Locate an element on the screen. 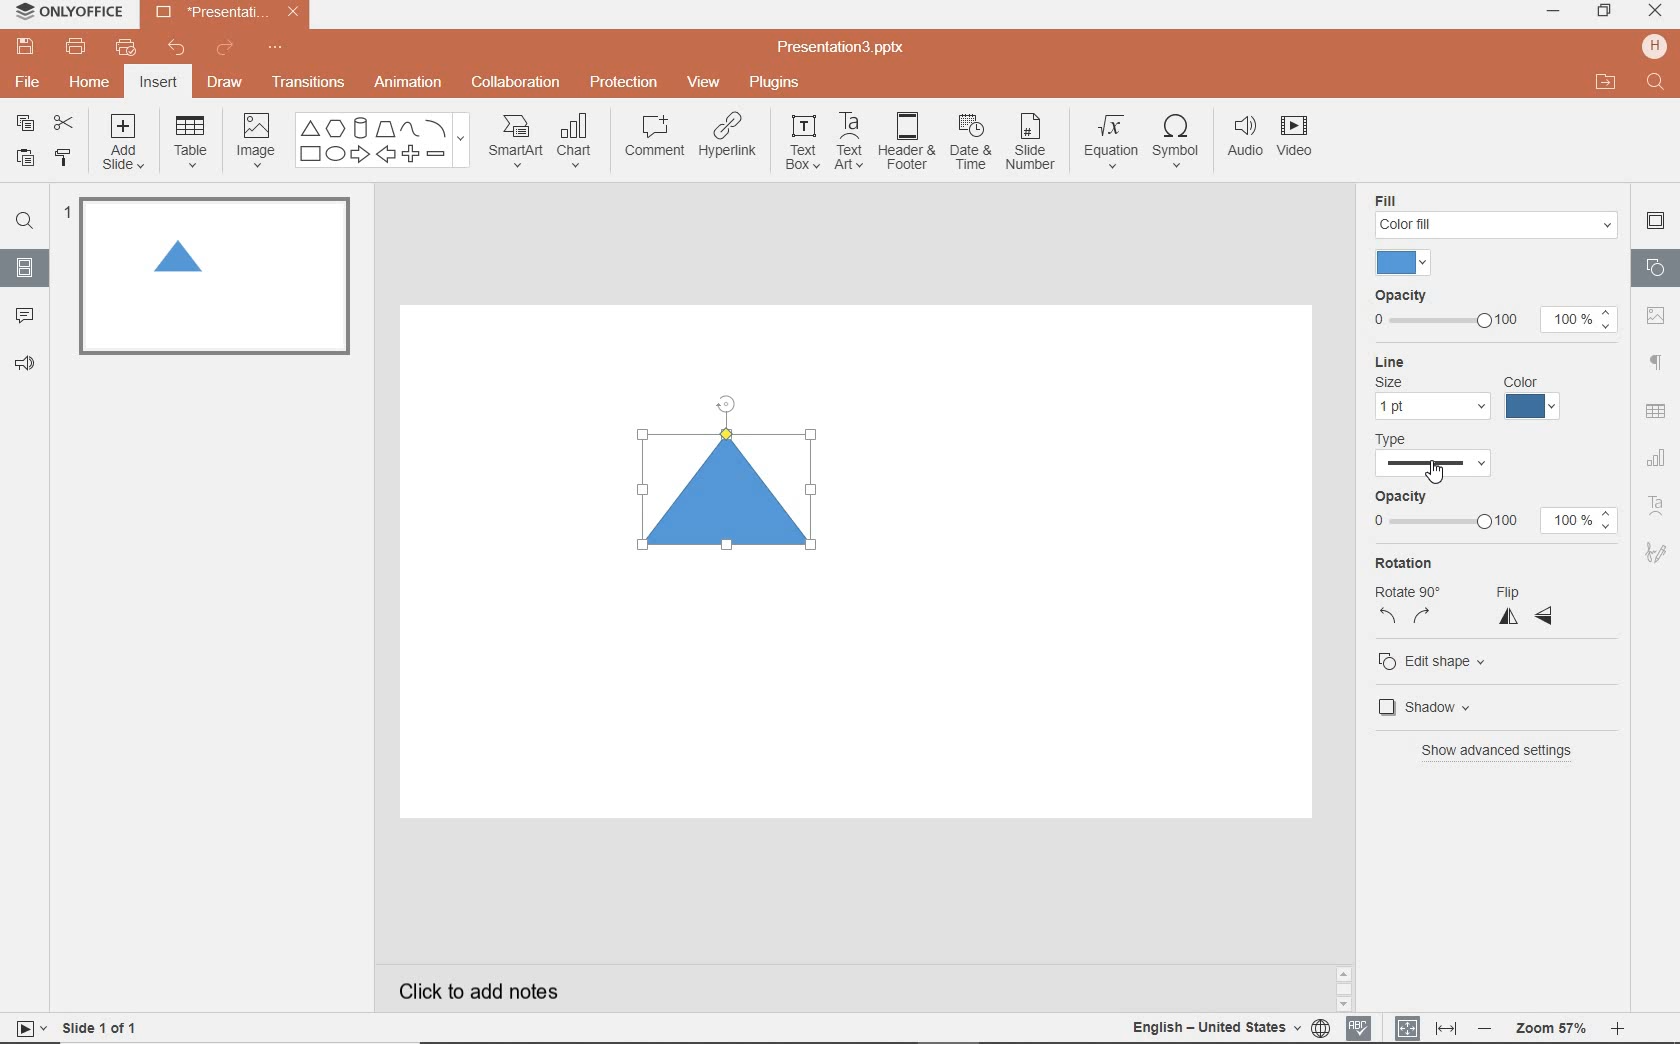 The width and height of the screenshot is (1680, 1044). fill color is located at coordinates (1407, 263).